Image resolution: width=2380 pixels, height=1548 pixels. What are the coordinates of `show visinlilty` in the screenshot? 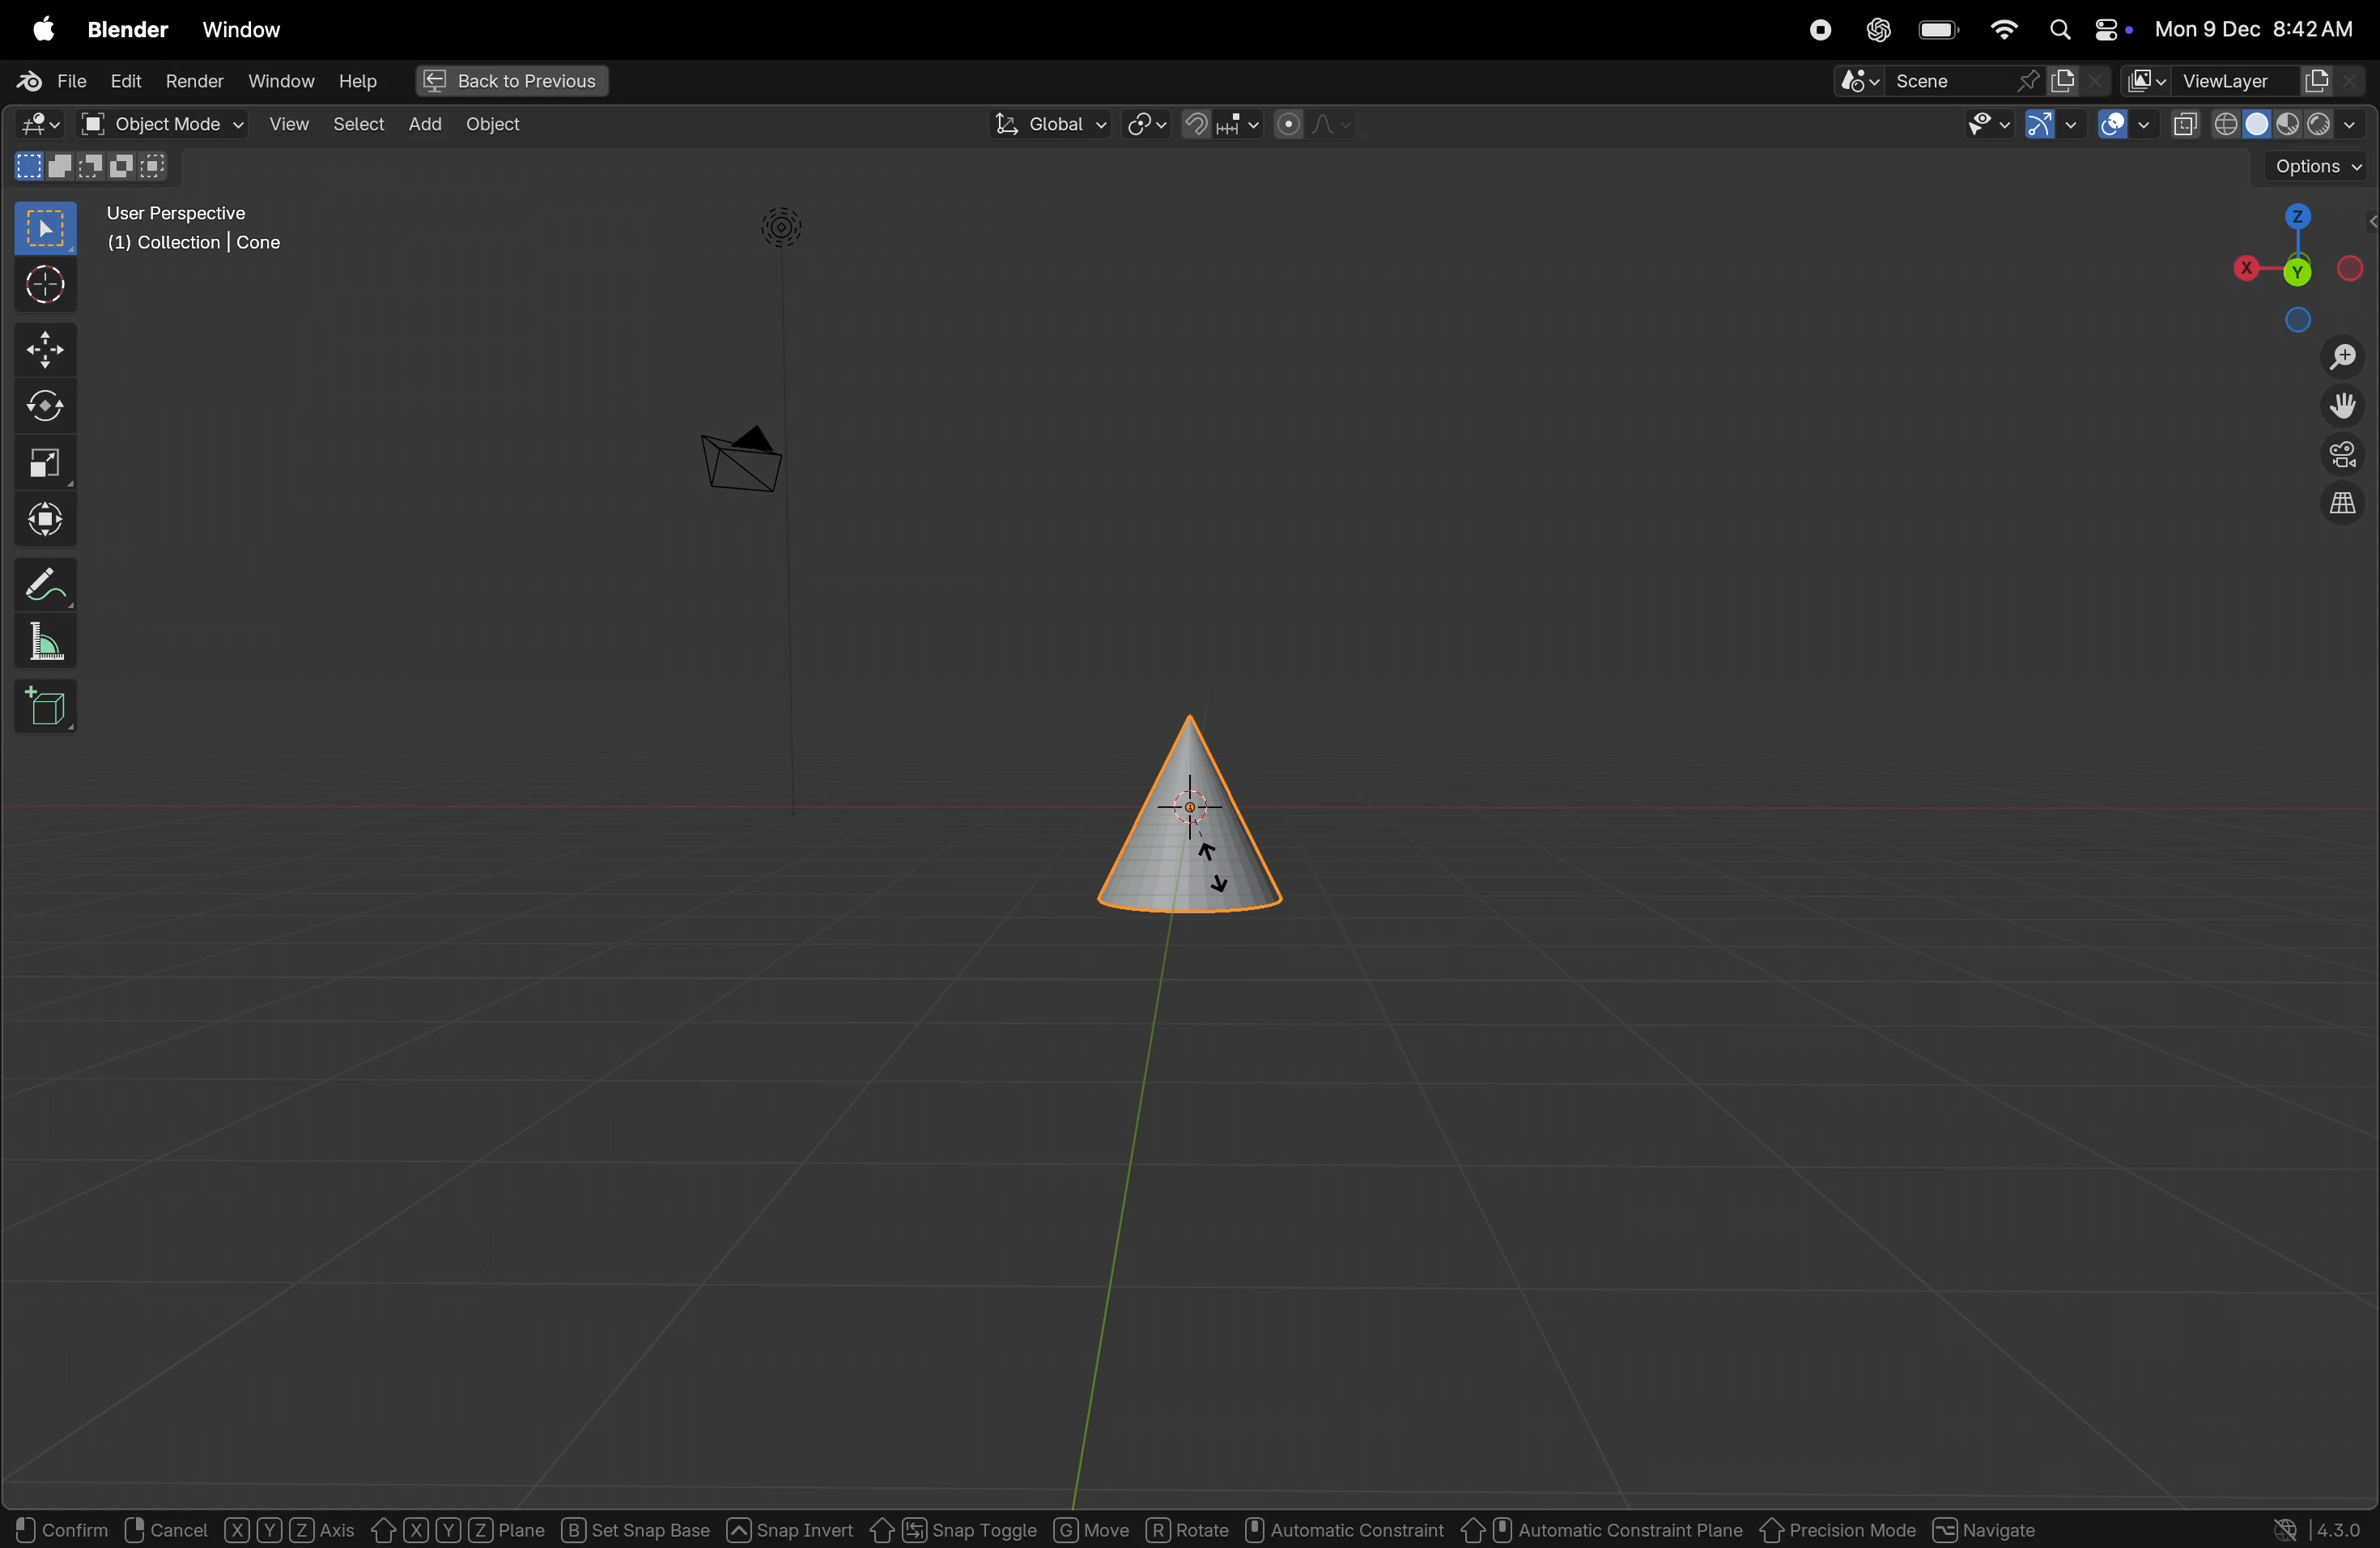 It's located at (1989, 125).